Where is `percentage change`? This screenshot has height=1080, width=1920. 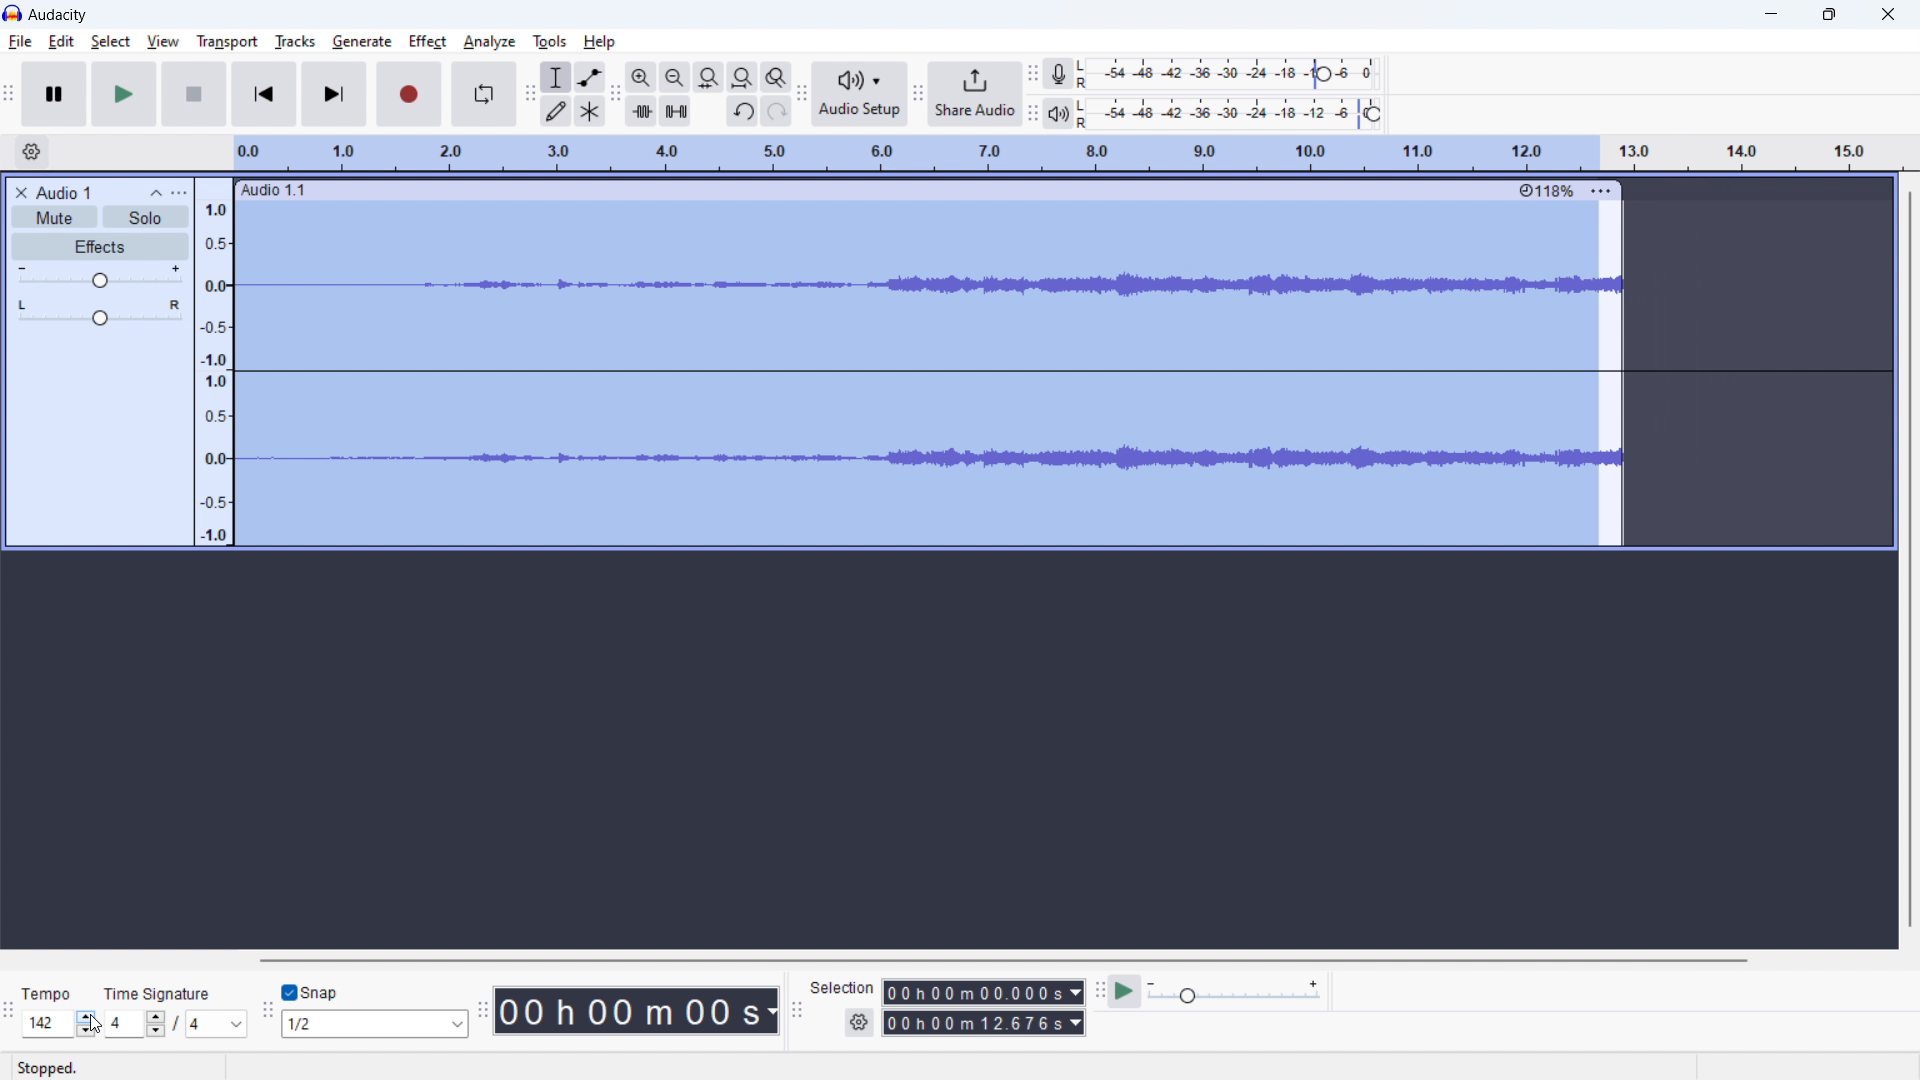
percentage change is located at coordinates (1546, 191).